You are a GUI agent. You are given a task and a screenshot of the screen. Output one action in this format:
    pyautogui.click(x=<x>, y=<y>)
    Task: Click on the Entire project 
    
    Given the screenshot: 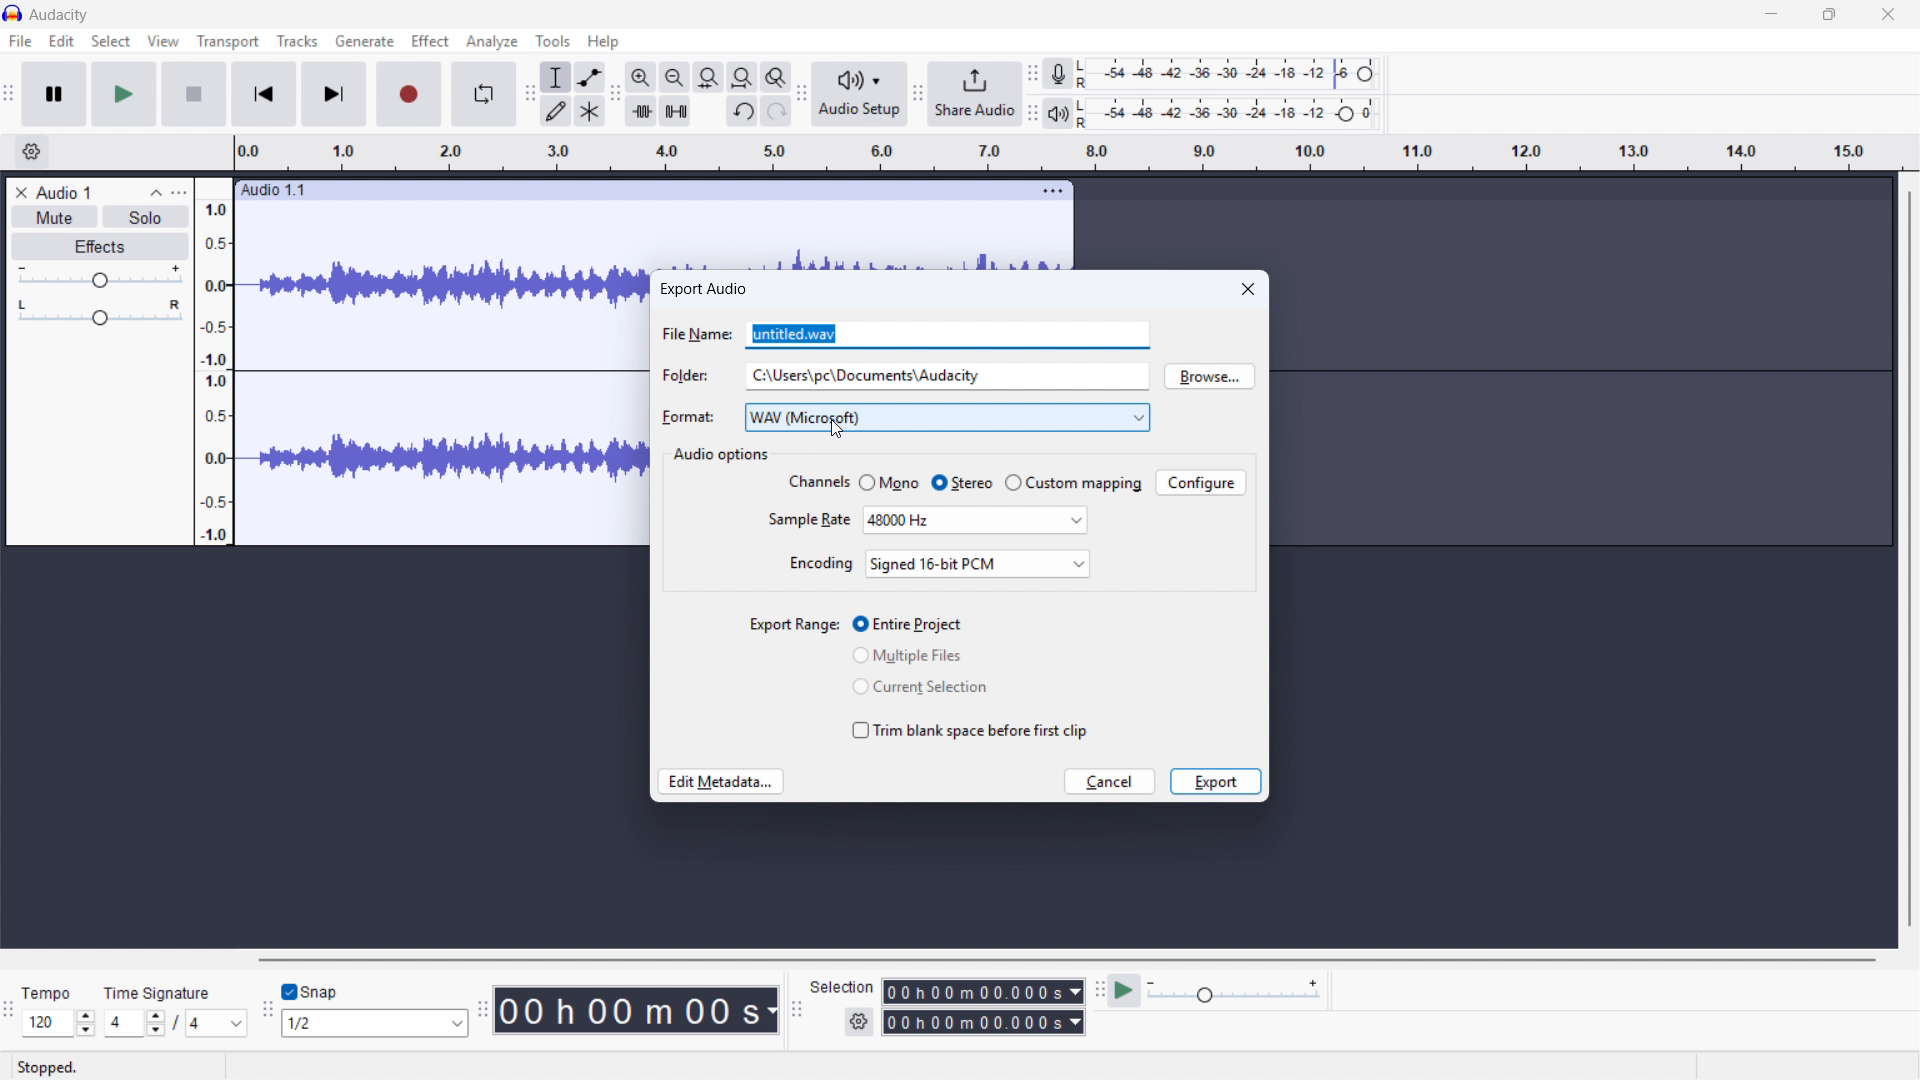 What is the action you would take?
    pyautogui.click(x=908, y=623)
    